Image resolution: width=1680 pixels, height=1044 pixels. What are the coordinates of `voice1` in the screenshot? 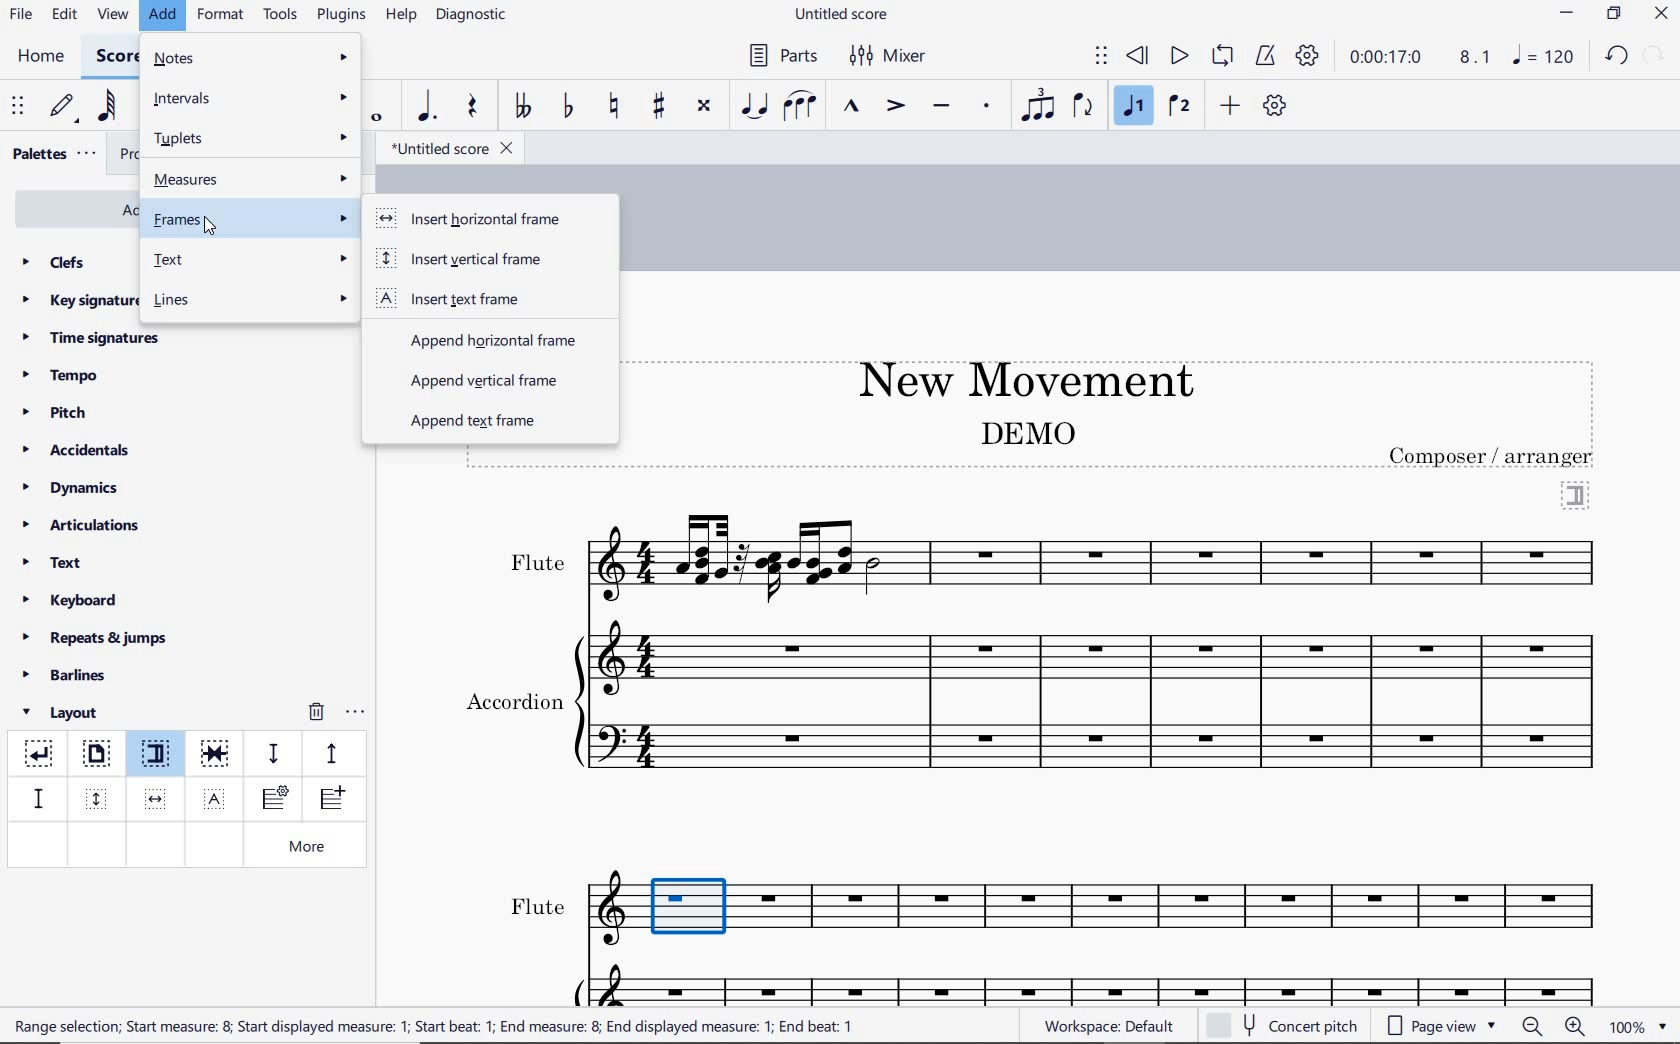 It's located at (1136, 107).